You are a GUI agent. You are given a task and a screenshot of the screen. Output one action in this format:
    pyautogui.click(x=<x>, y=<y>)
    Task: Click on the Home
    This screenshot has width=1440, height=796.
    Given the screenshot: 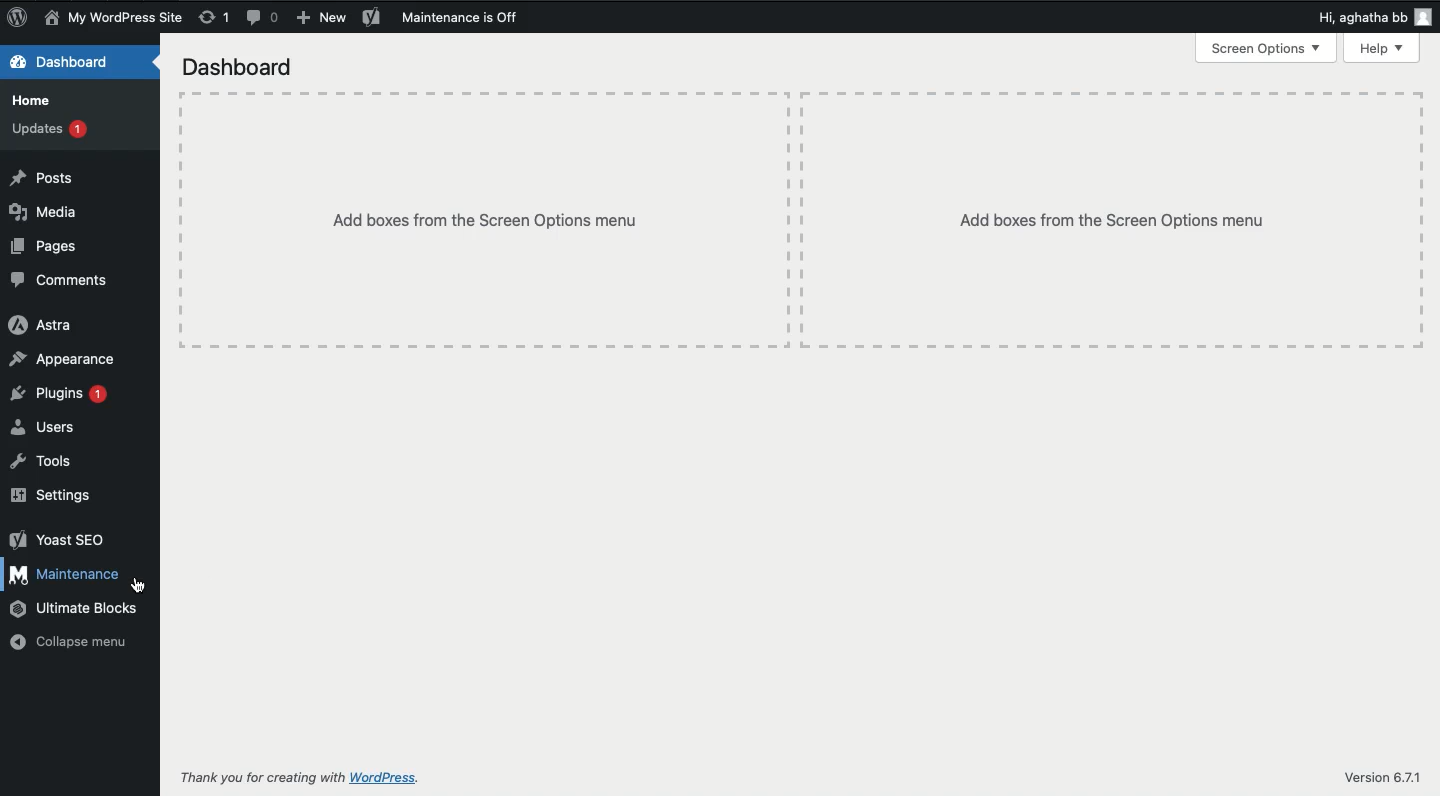 What is the action you would take?
    pyautogui.click(x=31, y=102)
    